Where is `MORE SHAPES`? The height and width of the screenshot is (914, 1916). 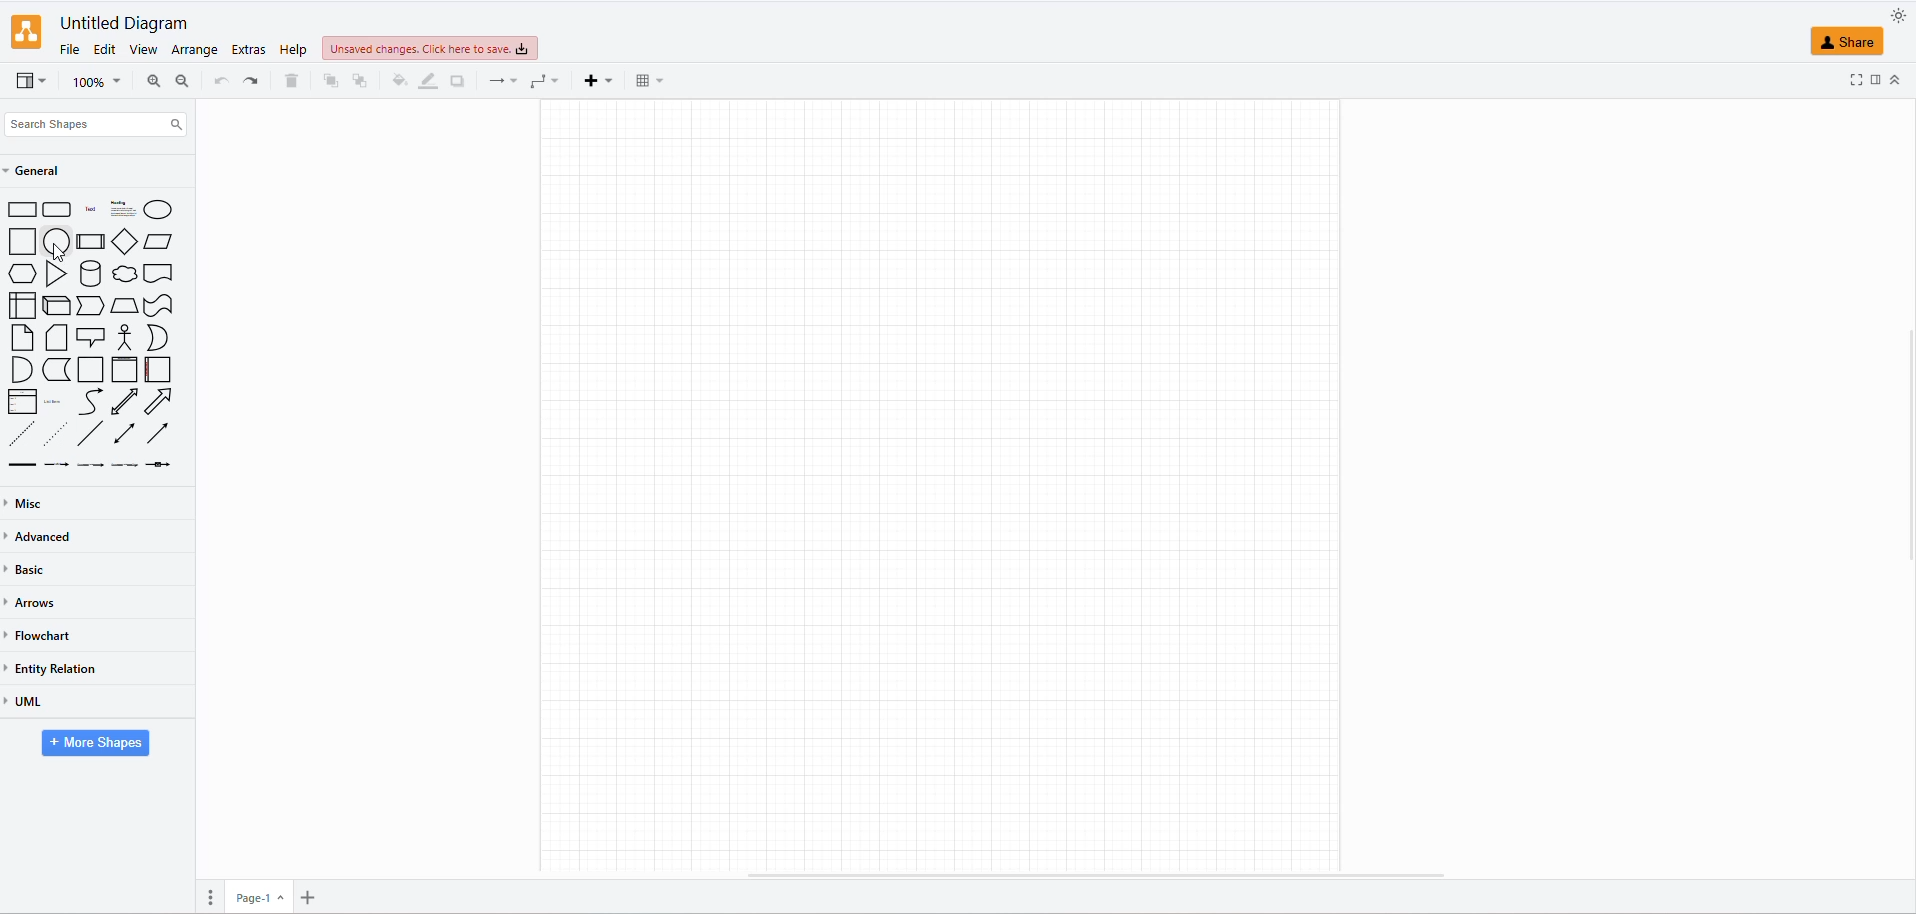 MORE SHAPES is located at coordinates (93, 746).